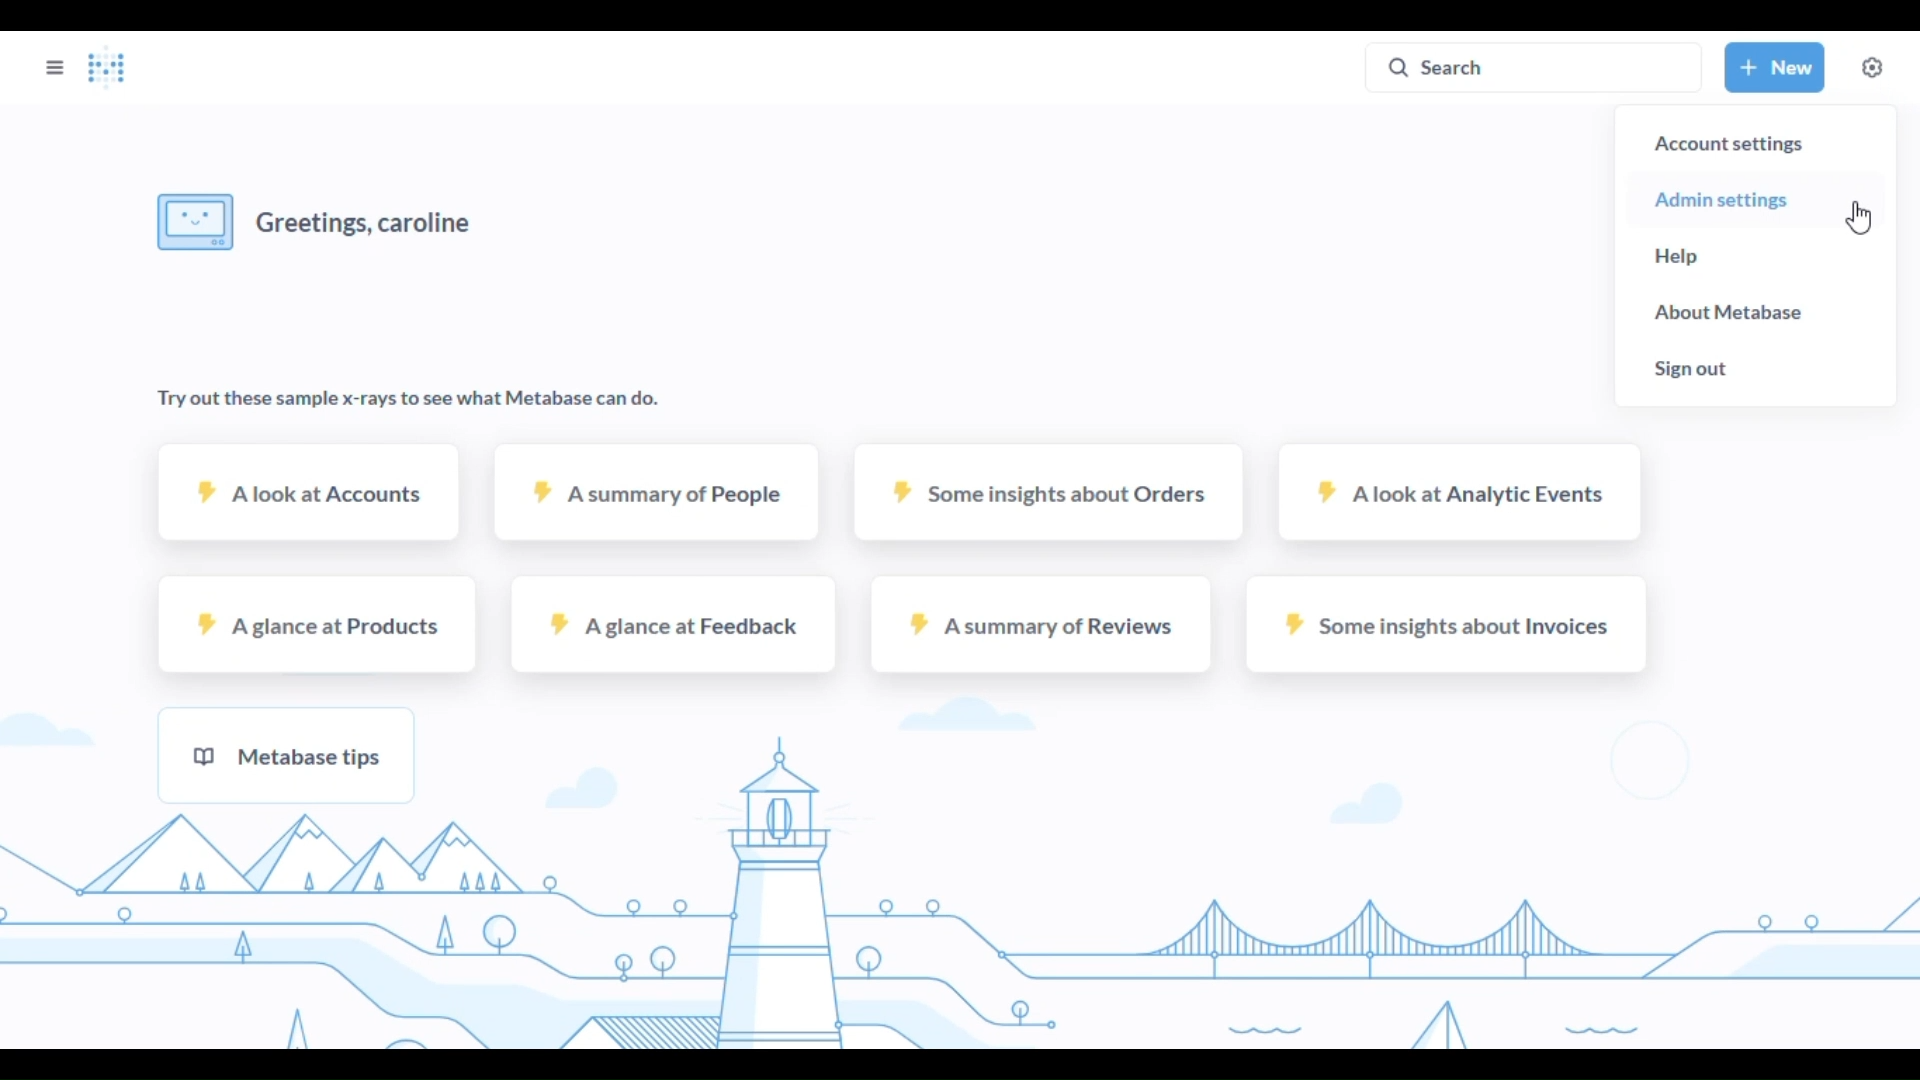 This screenshot has width=1920, height=1080. I want to click on search, so click(1535, 66).